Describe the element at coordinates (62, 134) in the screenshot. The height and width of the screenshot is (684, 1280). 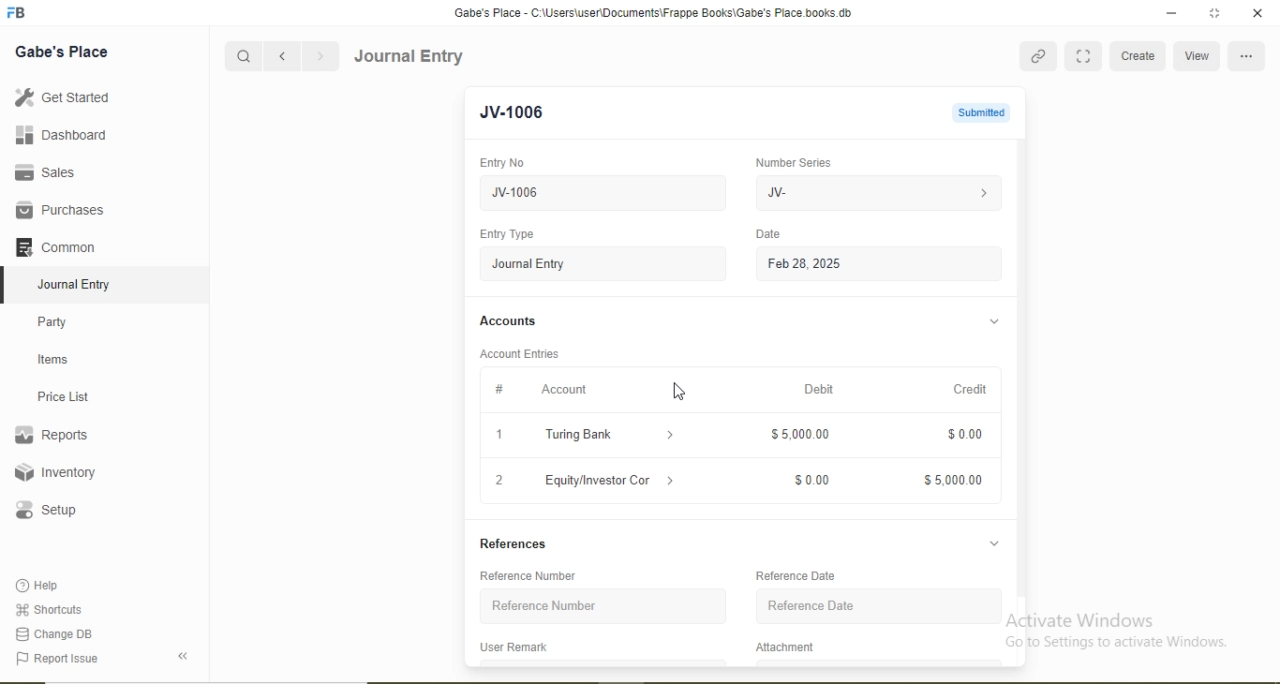
I see `Dashboard` at that location.